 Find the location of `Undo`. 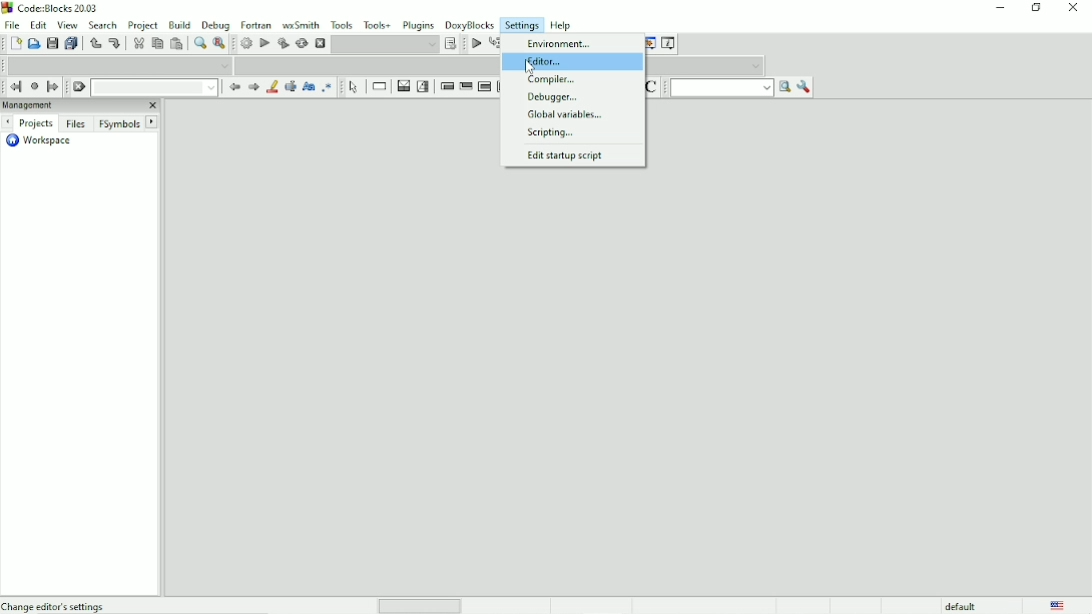

Undo is located at coordinates (94, 43).